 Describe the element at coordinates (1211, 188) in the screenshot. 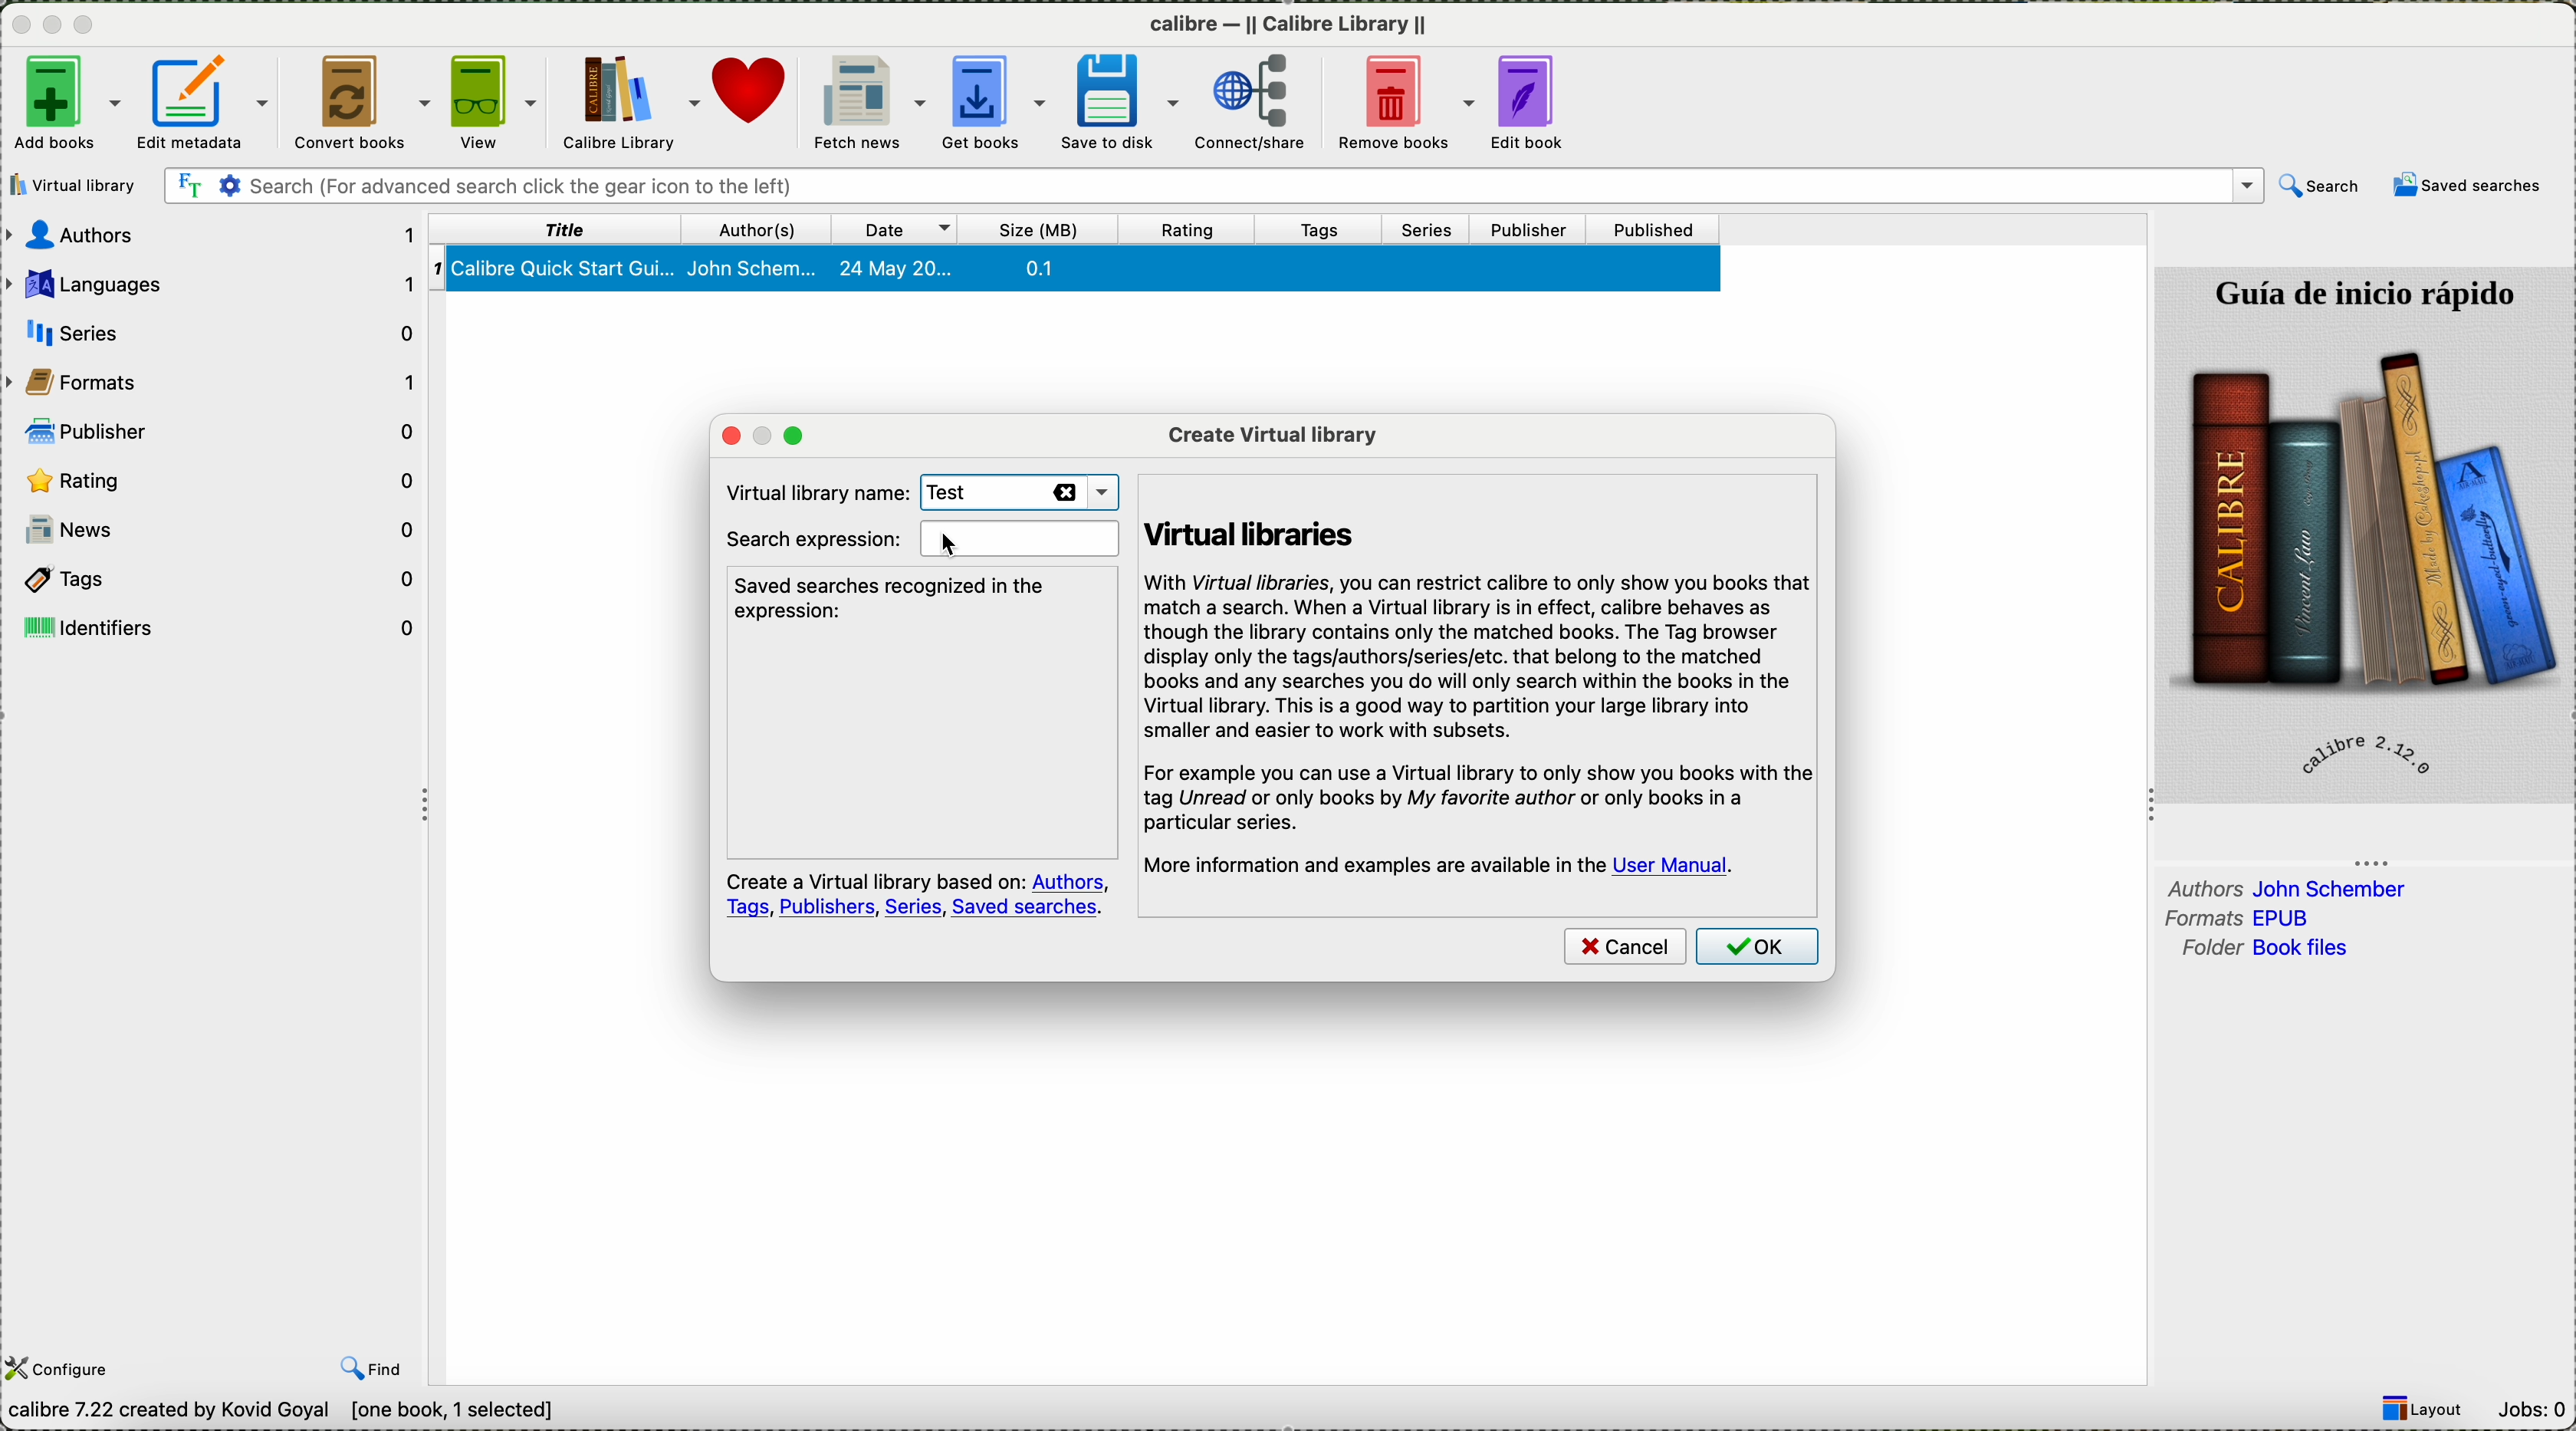

I see `search` at that location.